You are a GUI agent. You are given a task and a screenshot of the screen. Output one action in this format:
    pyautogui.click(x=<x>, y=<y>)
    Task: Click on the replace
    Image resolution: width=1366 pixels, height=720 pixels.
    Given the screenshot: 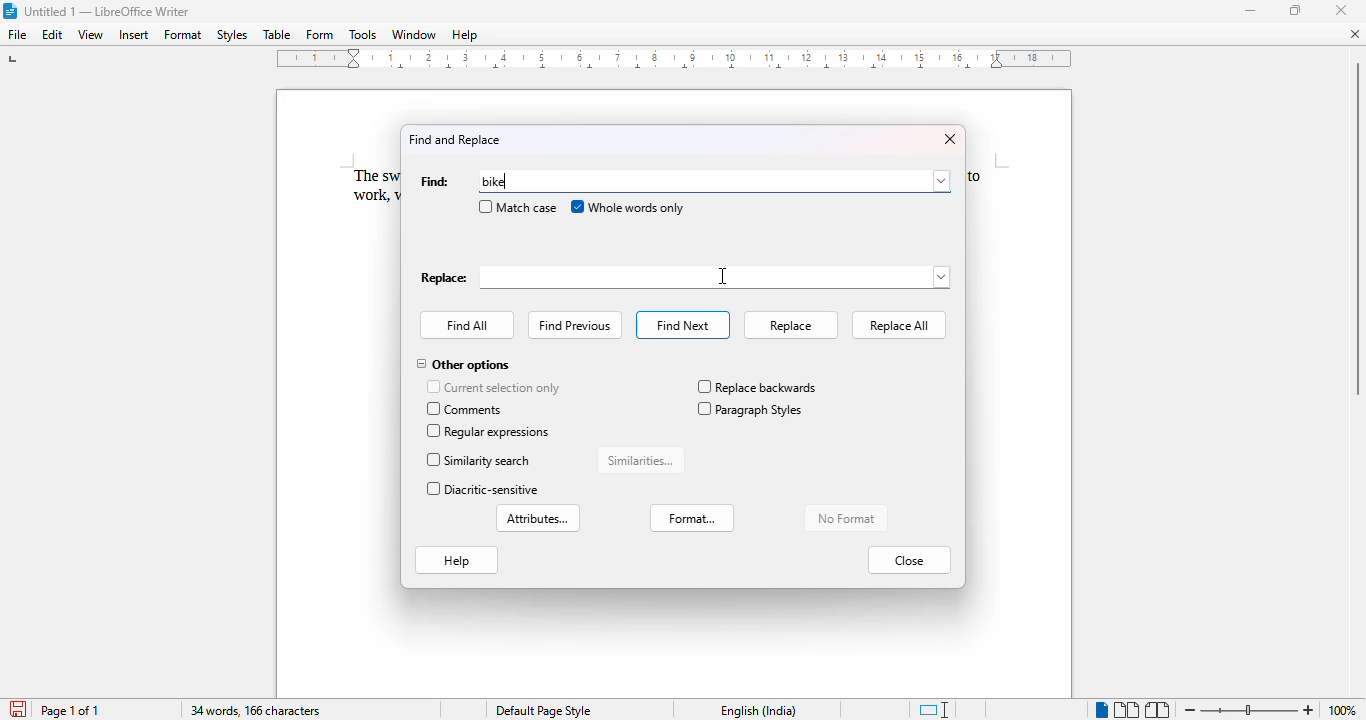 What is the action you would take?
    pyautogui.click(x=790, y=325)
    